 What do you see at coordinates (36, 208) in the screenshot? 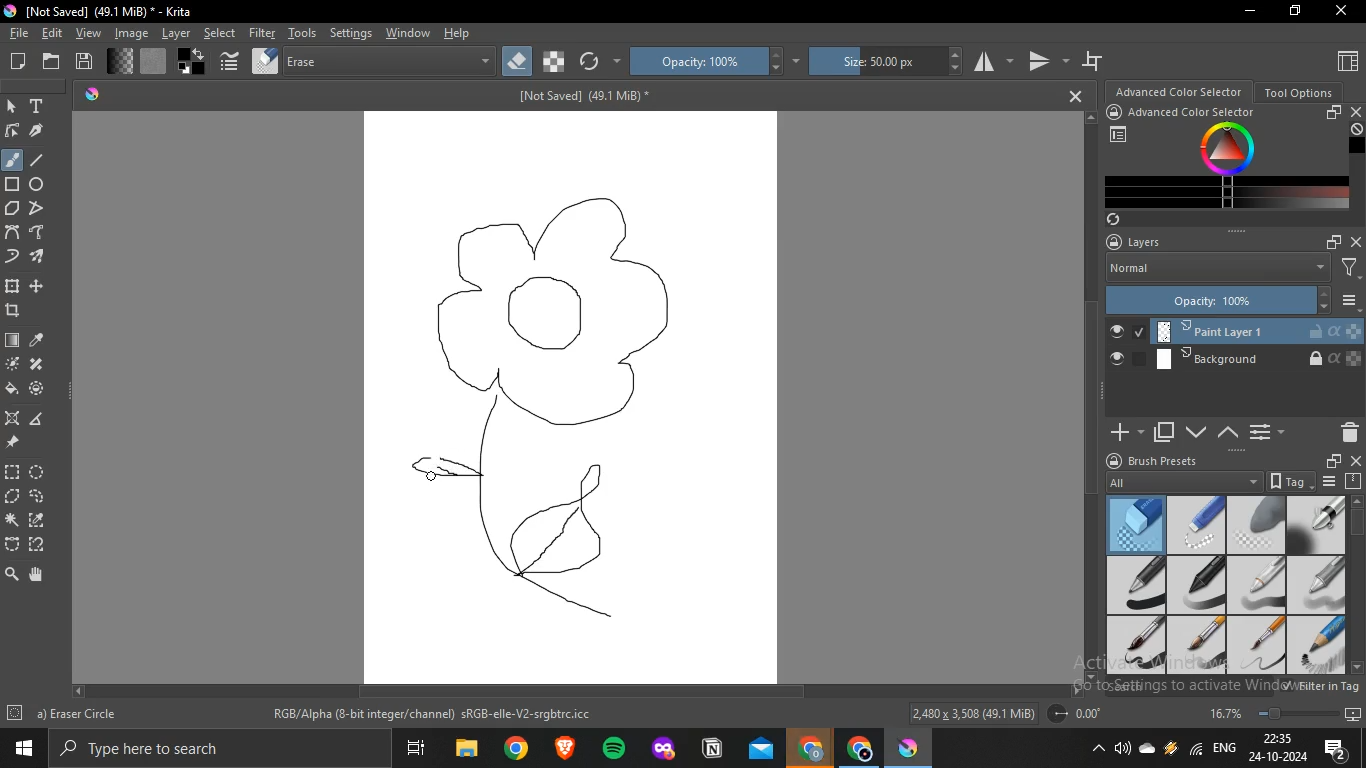
I see `polyline tool` at bounding box center [36, 208].